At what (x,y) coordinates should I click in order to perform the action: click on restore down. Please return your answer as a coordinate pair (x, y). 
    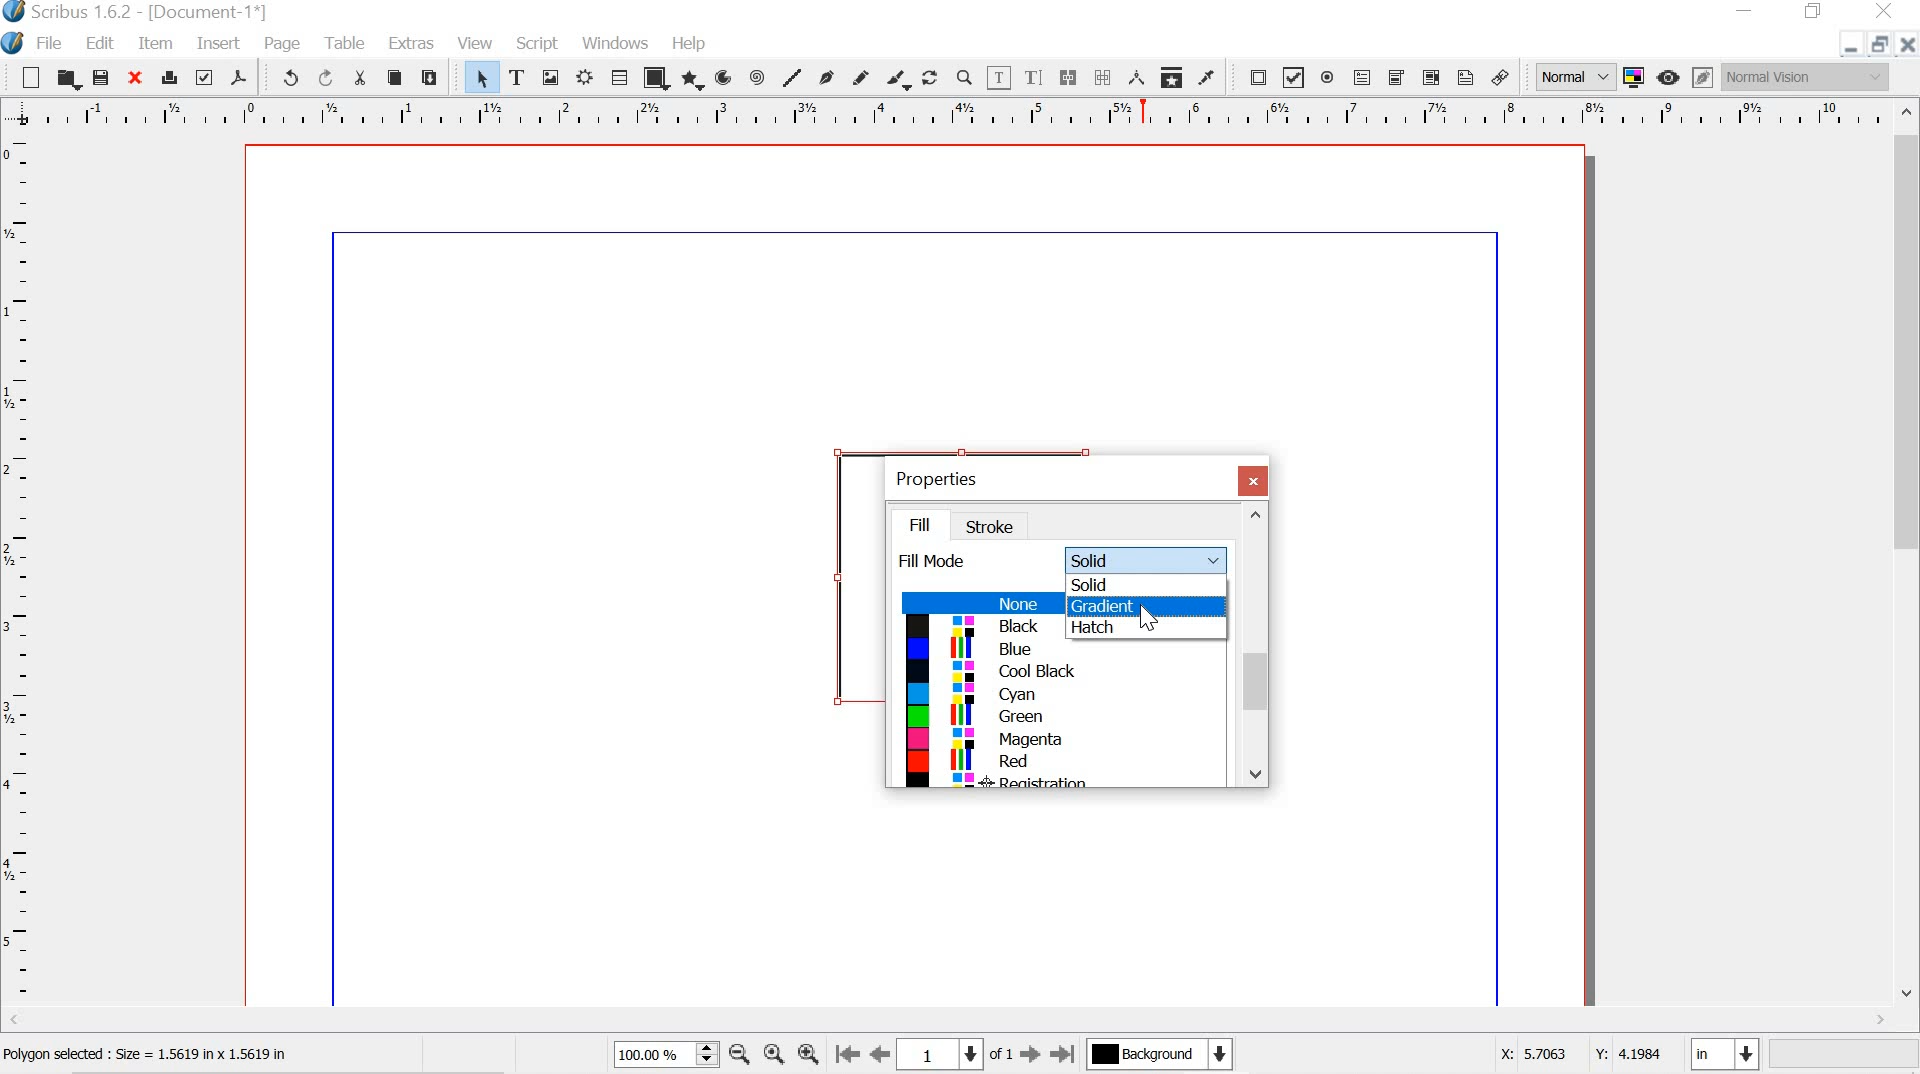
    Looking at the image, I should click on (1877, 44).